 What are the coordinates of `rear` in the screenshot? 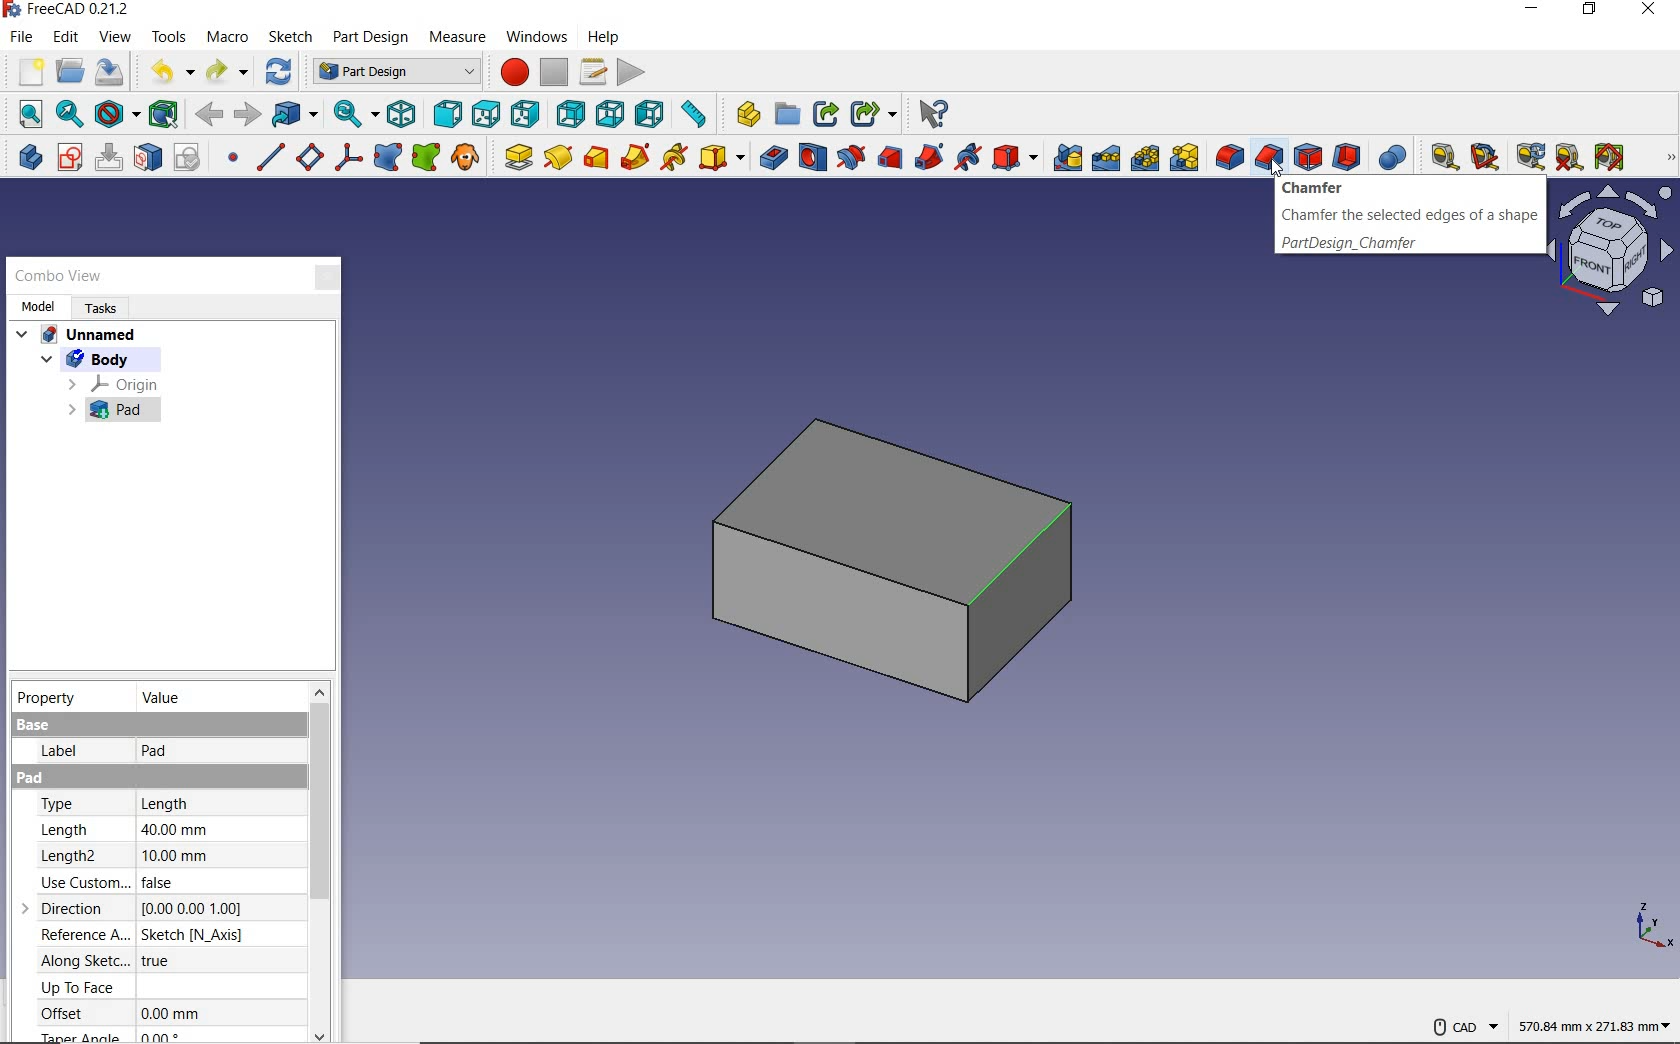 It's located at (572, 113).